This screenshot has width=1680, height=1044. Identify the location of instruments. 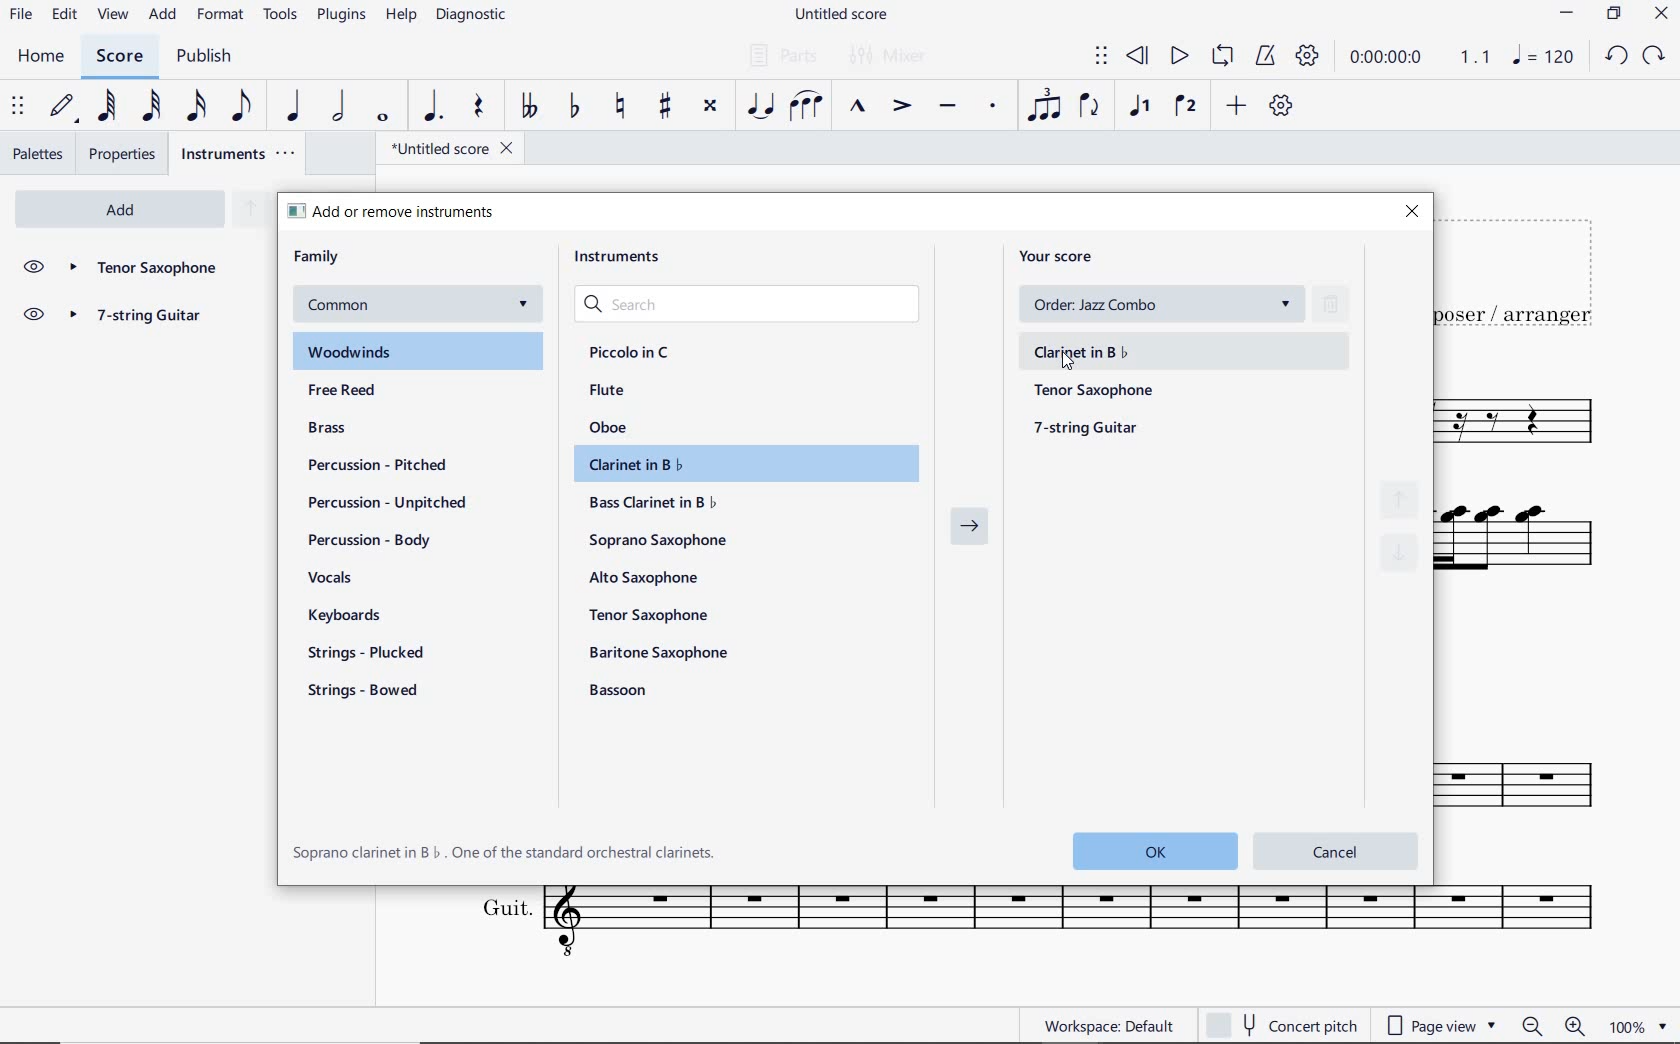
(624, 261).